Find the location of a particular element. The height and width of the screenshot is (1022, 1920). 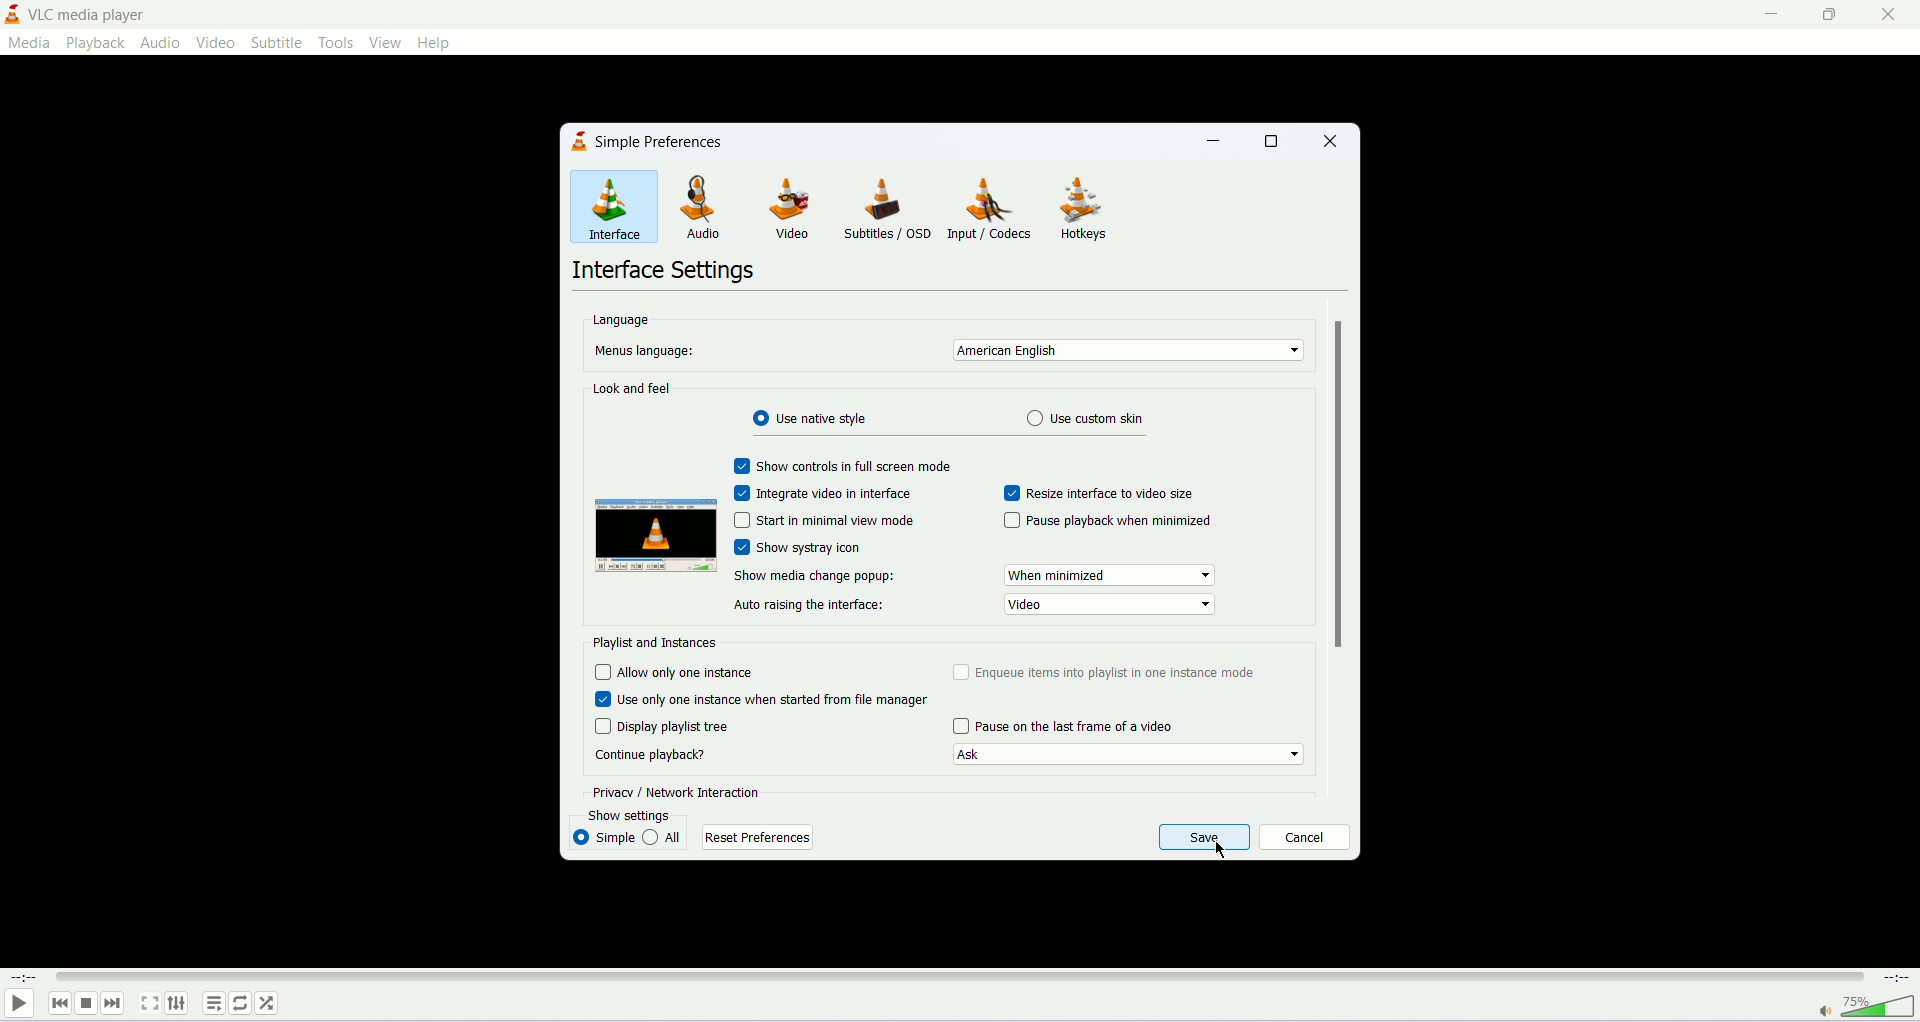

allow only one instance is located at coordinates (675, 672).